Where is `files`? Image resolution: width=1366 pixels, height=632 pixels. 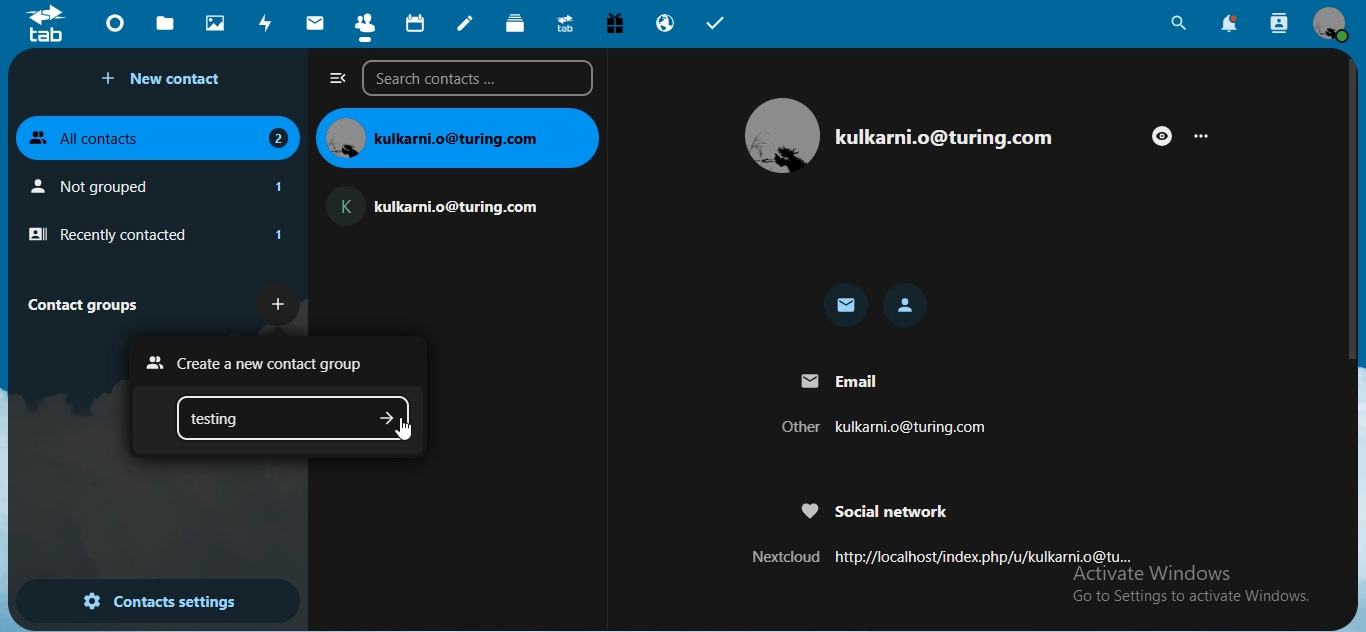
files is located at coordinates (165, 22).